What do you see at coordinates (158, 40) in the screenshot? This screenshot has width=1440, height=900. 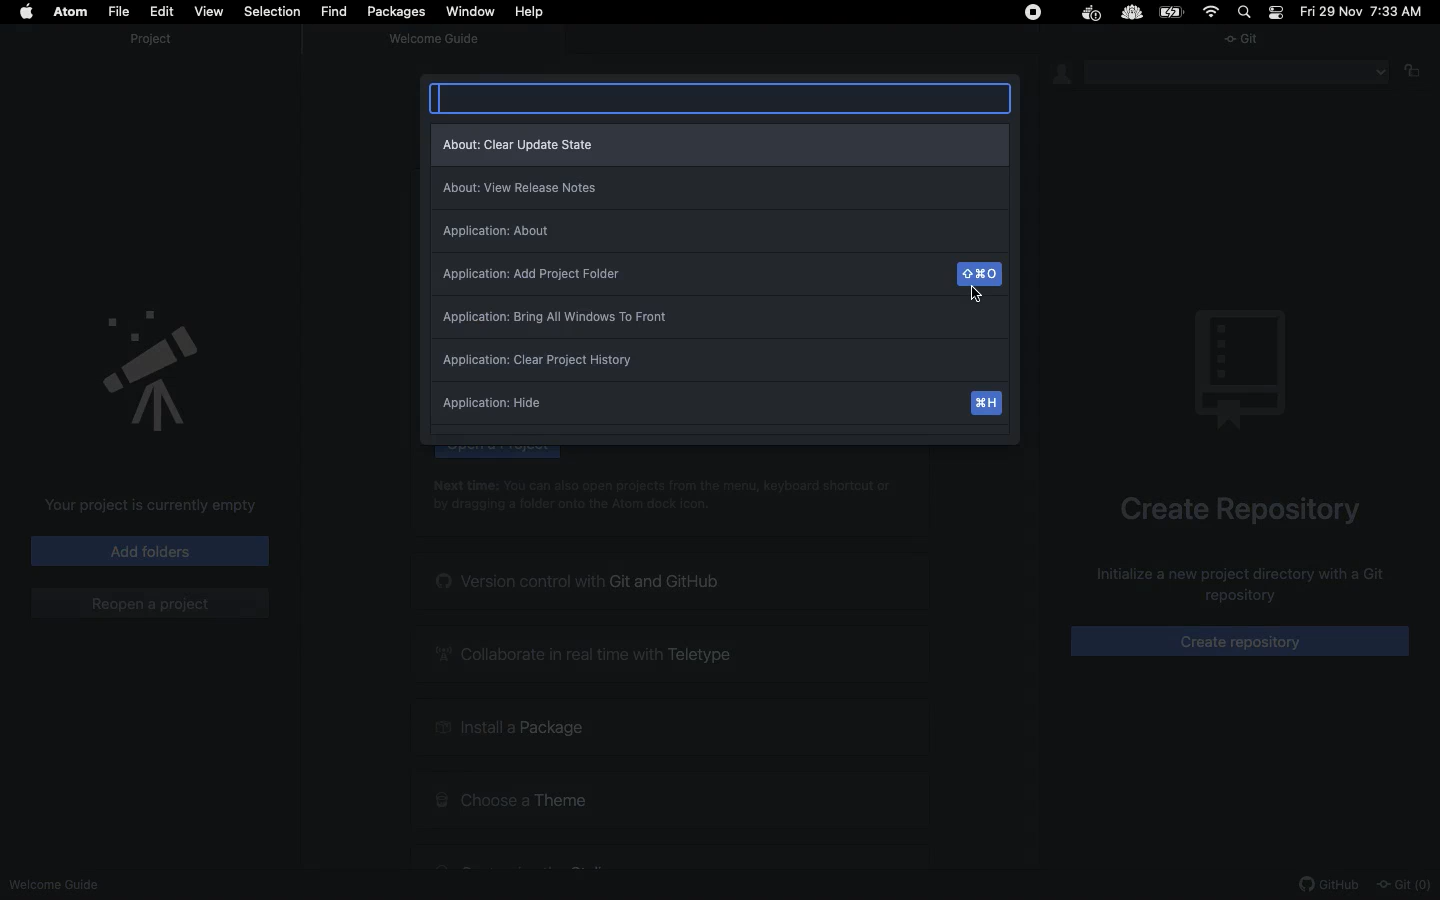 I see `Project` at bounding box center [158, 40].